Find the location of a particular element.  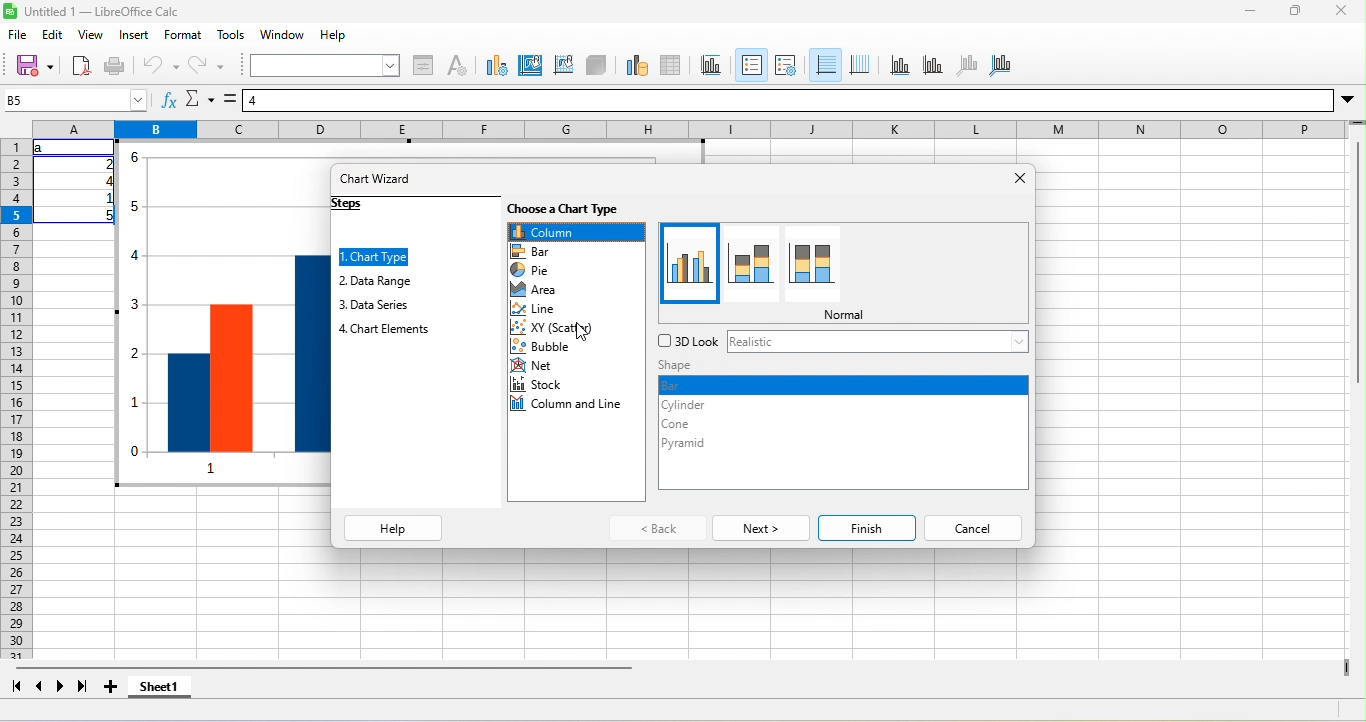

a is located at coordinates (42, 148).